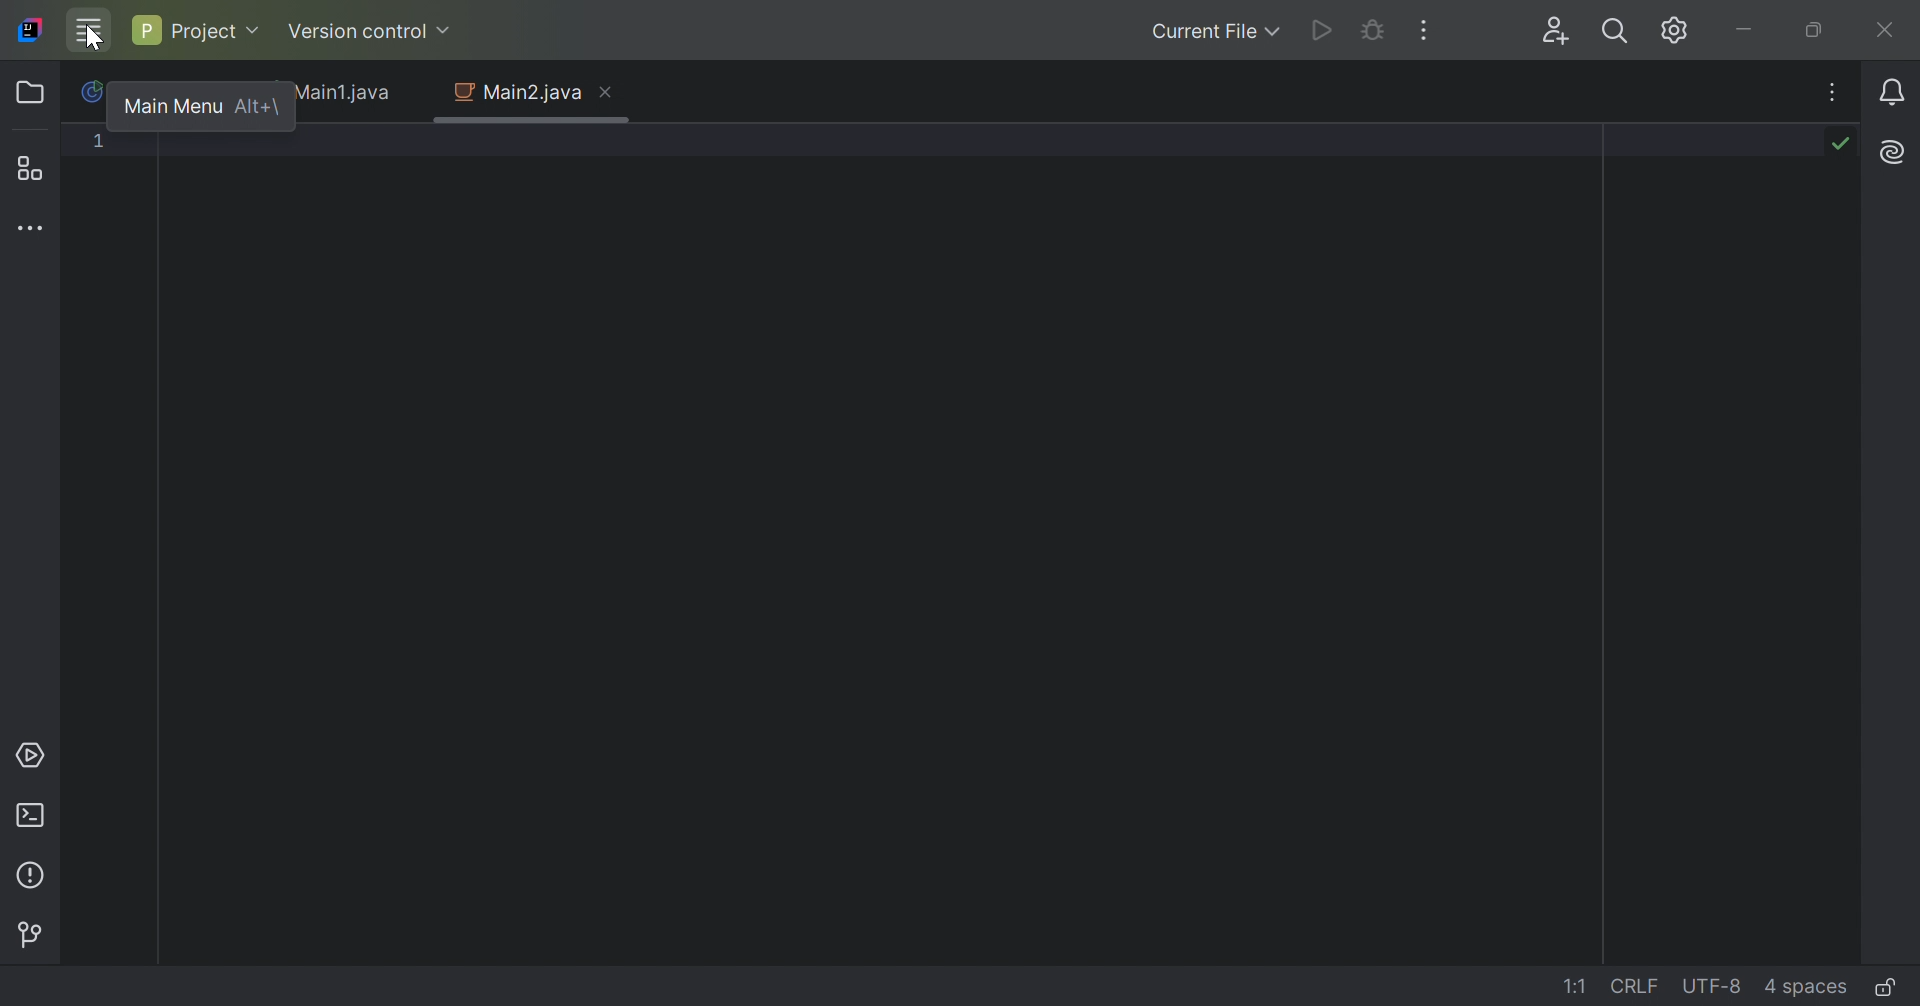 The image size is (1920, 1006). I want to click on Recent Files, Tab Actions, and More, so click(1831, 96).